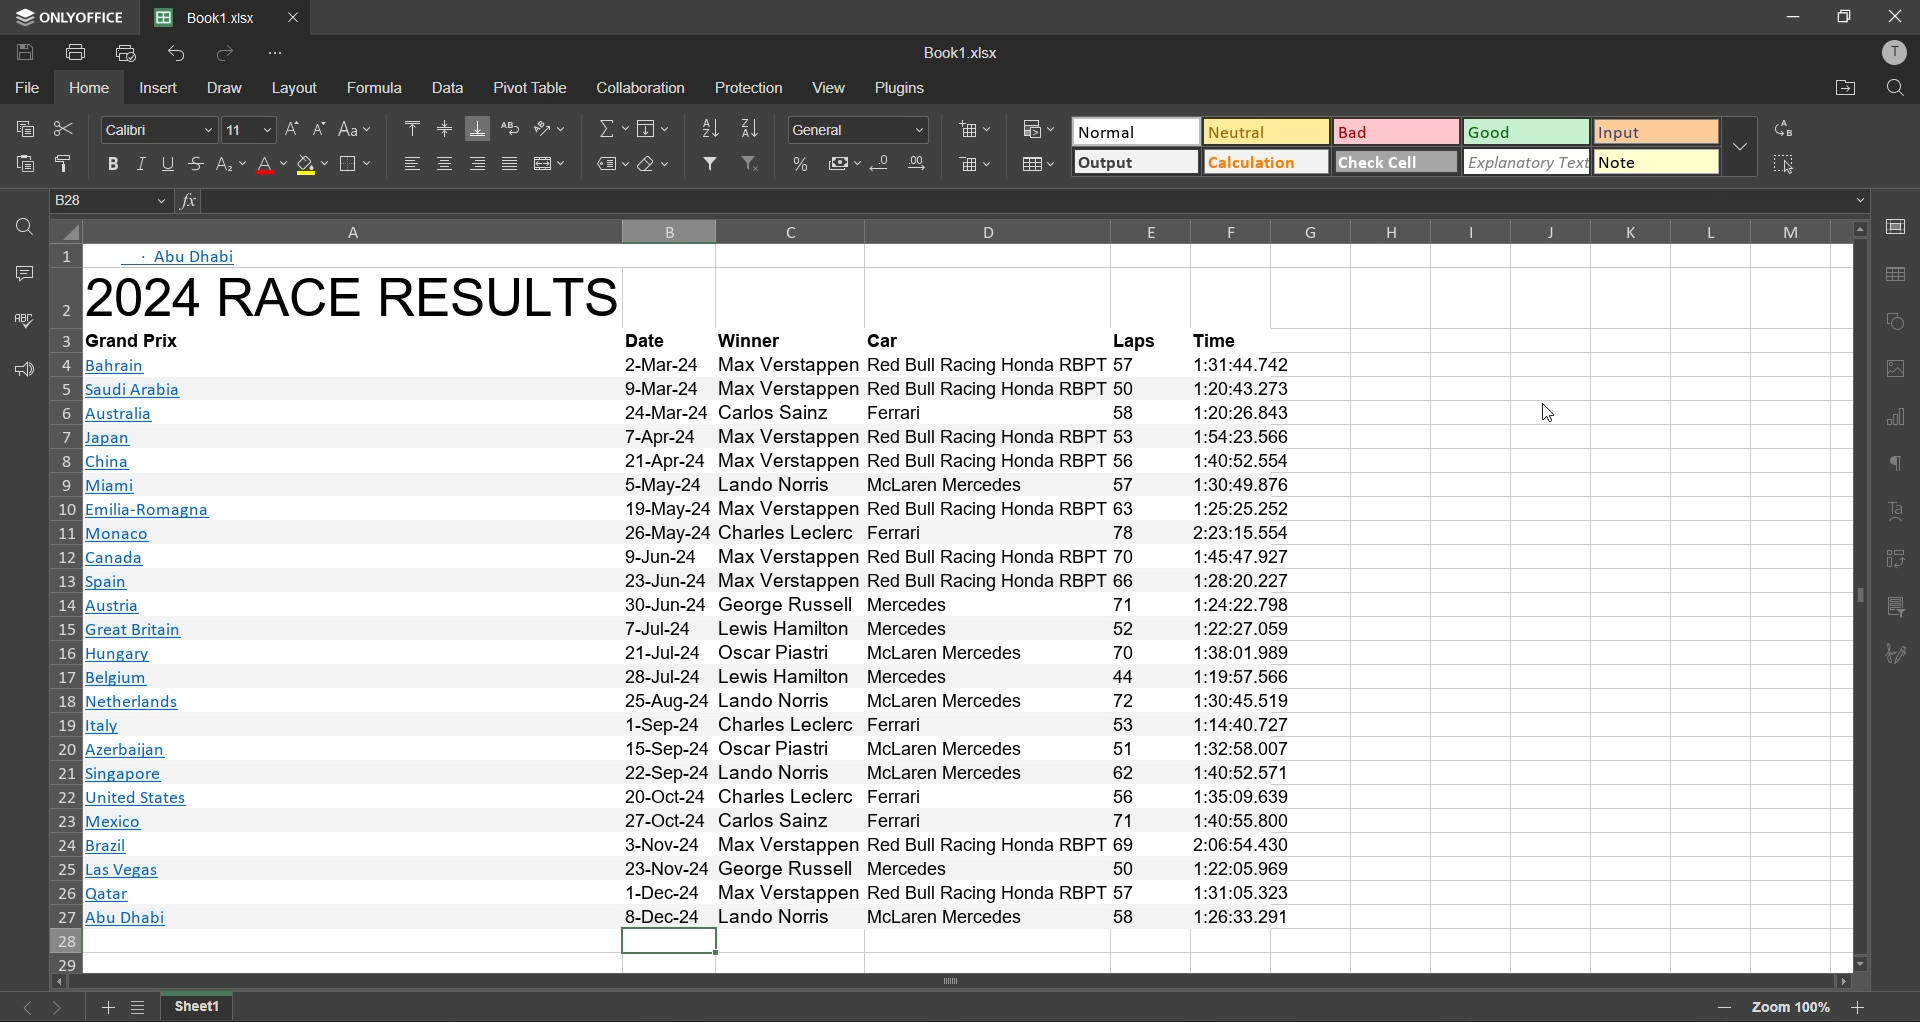  What do you see at coordinates (1901, 464) in the screenshot?
I see `paragraph` at bounding box center [1901, 464].